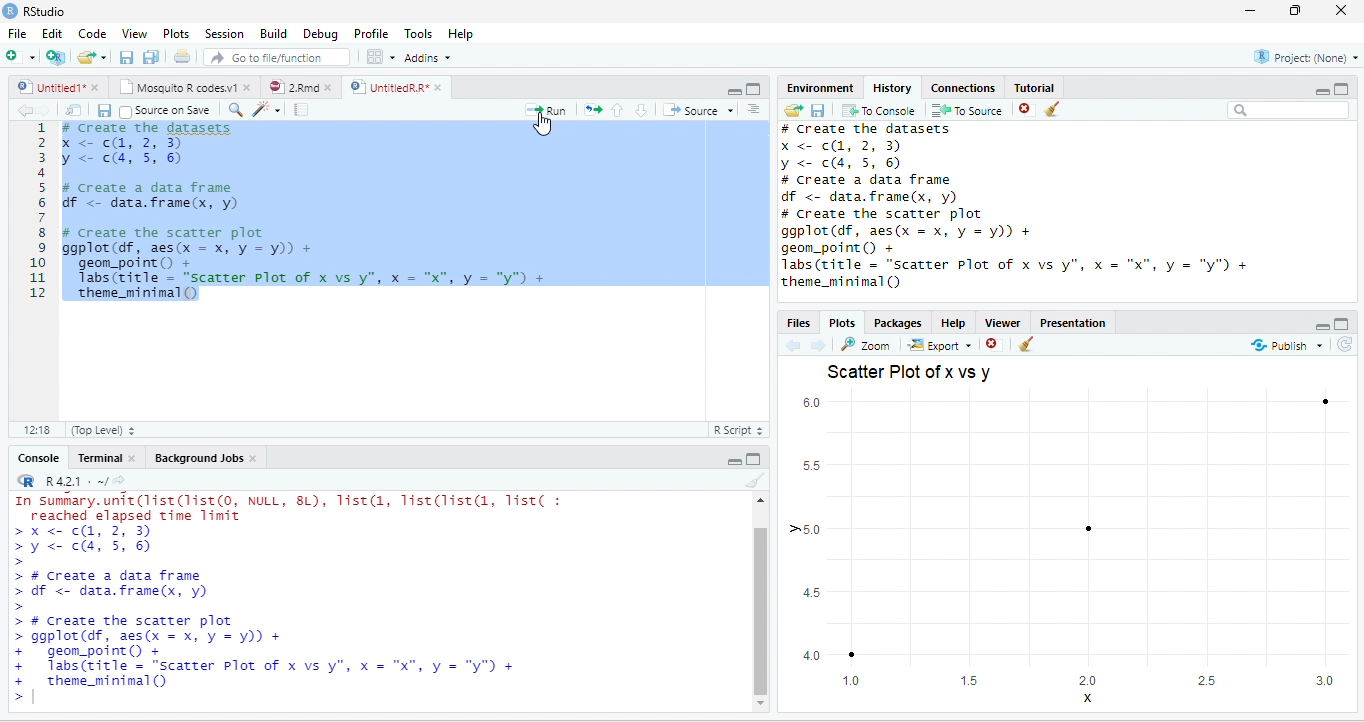 The image size is (1364, 722). What do you see at coordinates (272, 32) in the screenshot?
I see `Build` at bounding box center [272, 32].